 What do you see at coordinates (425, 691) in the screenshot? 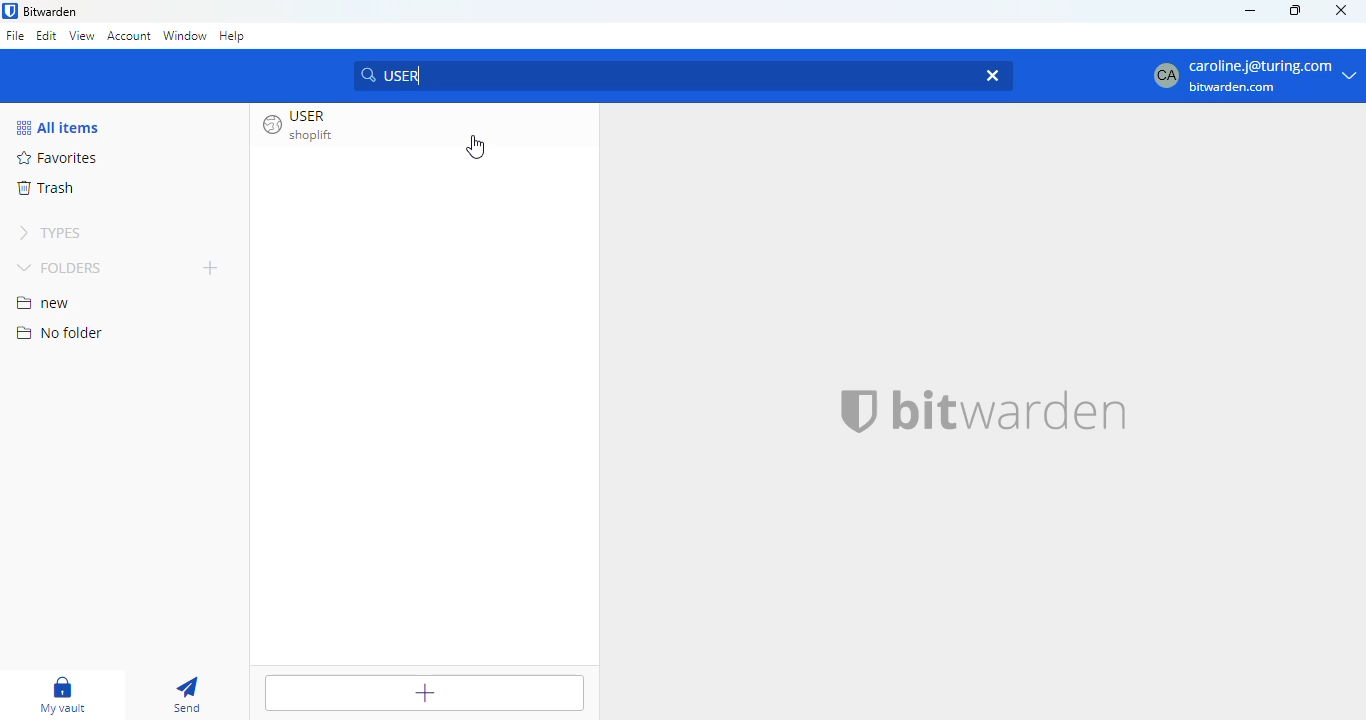
I see `add item` at bounding box center [425, 691].